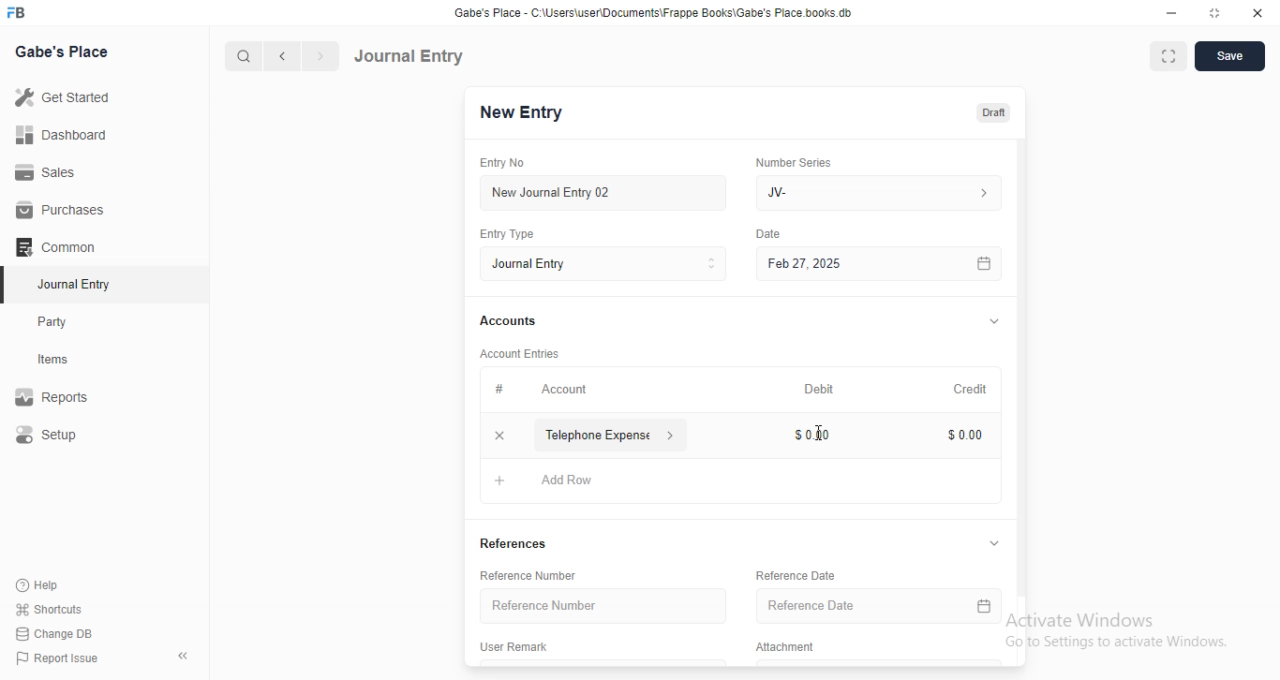  Describe the element at coordinates (492, 480) in the screenshot. I see `Add` at that location.